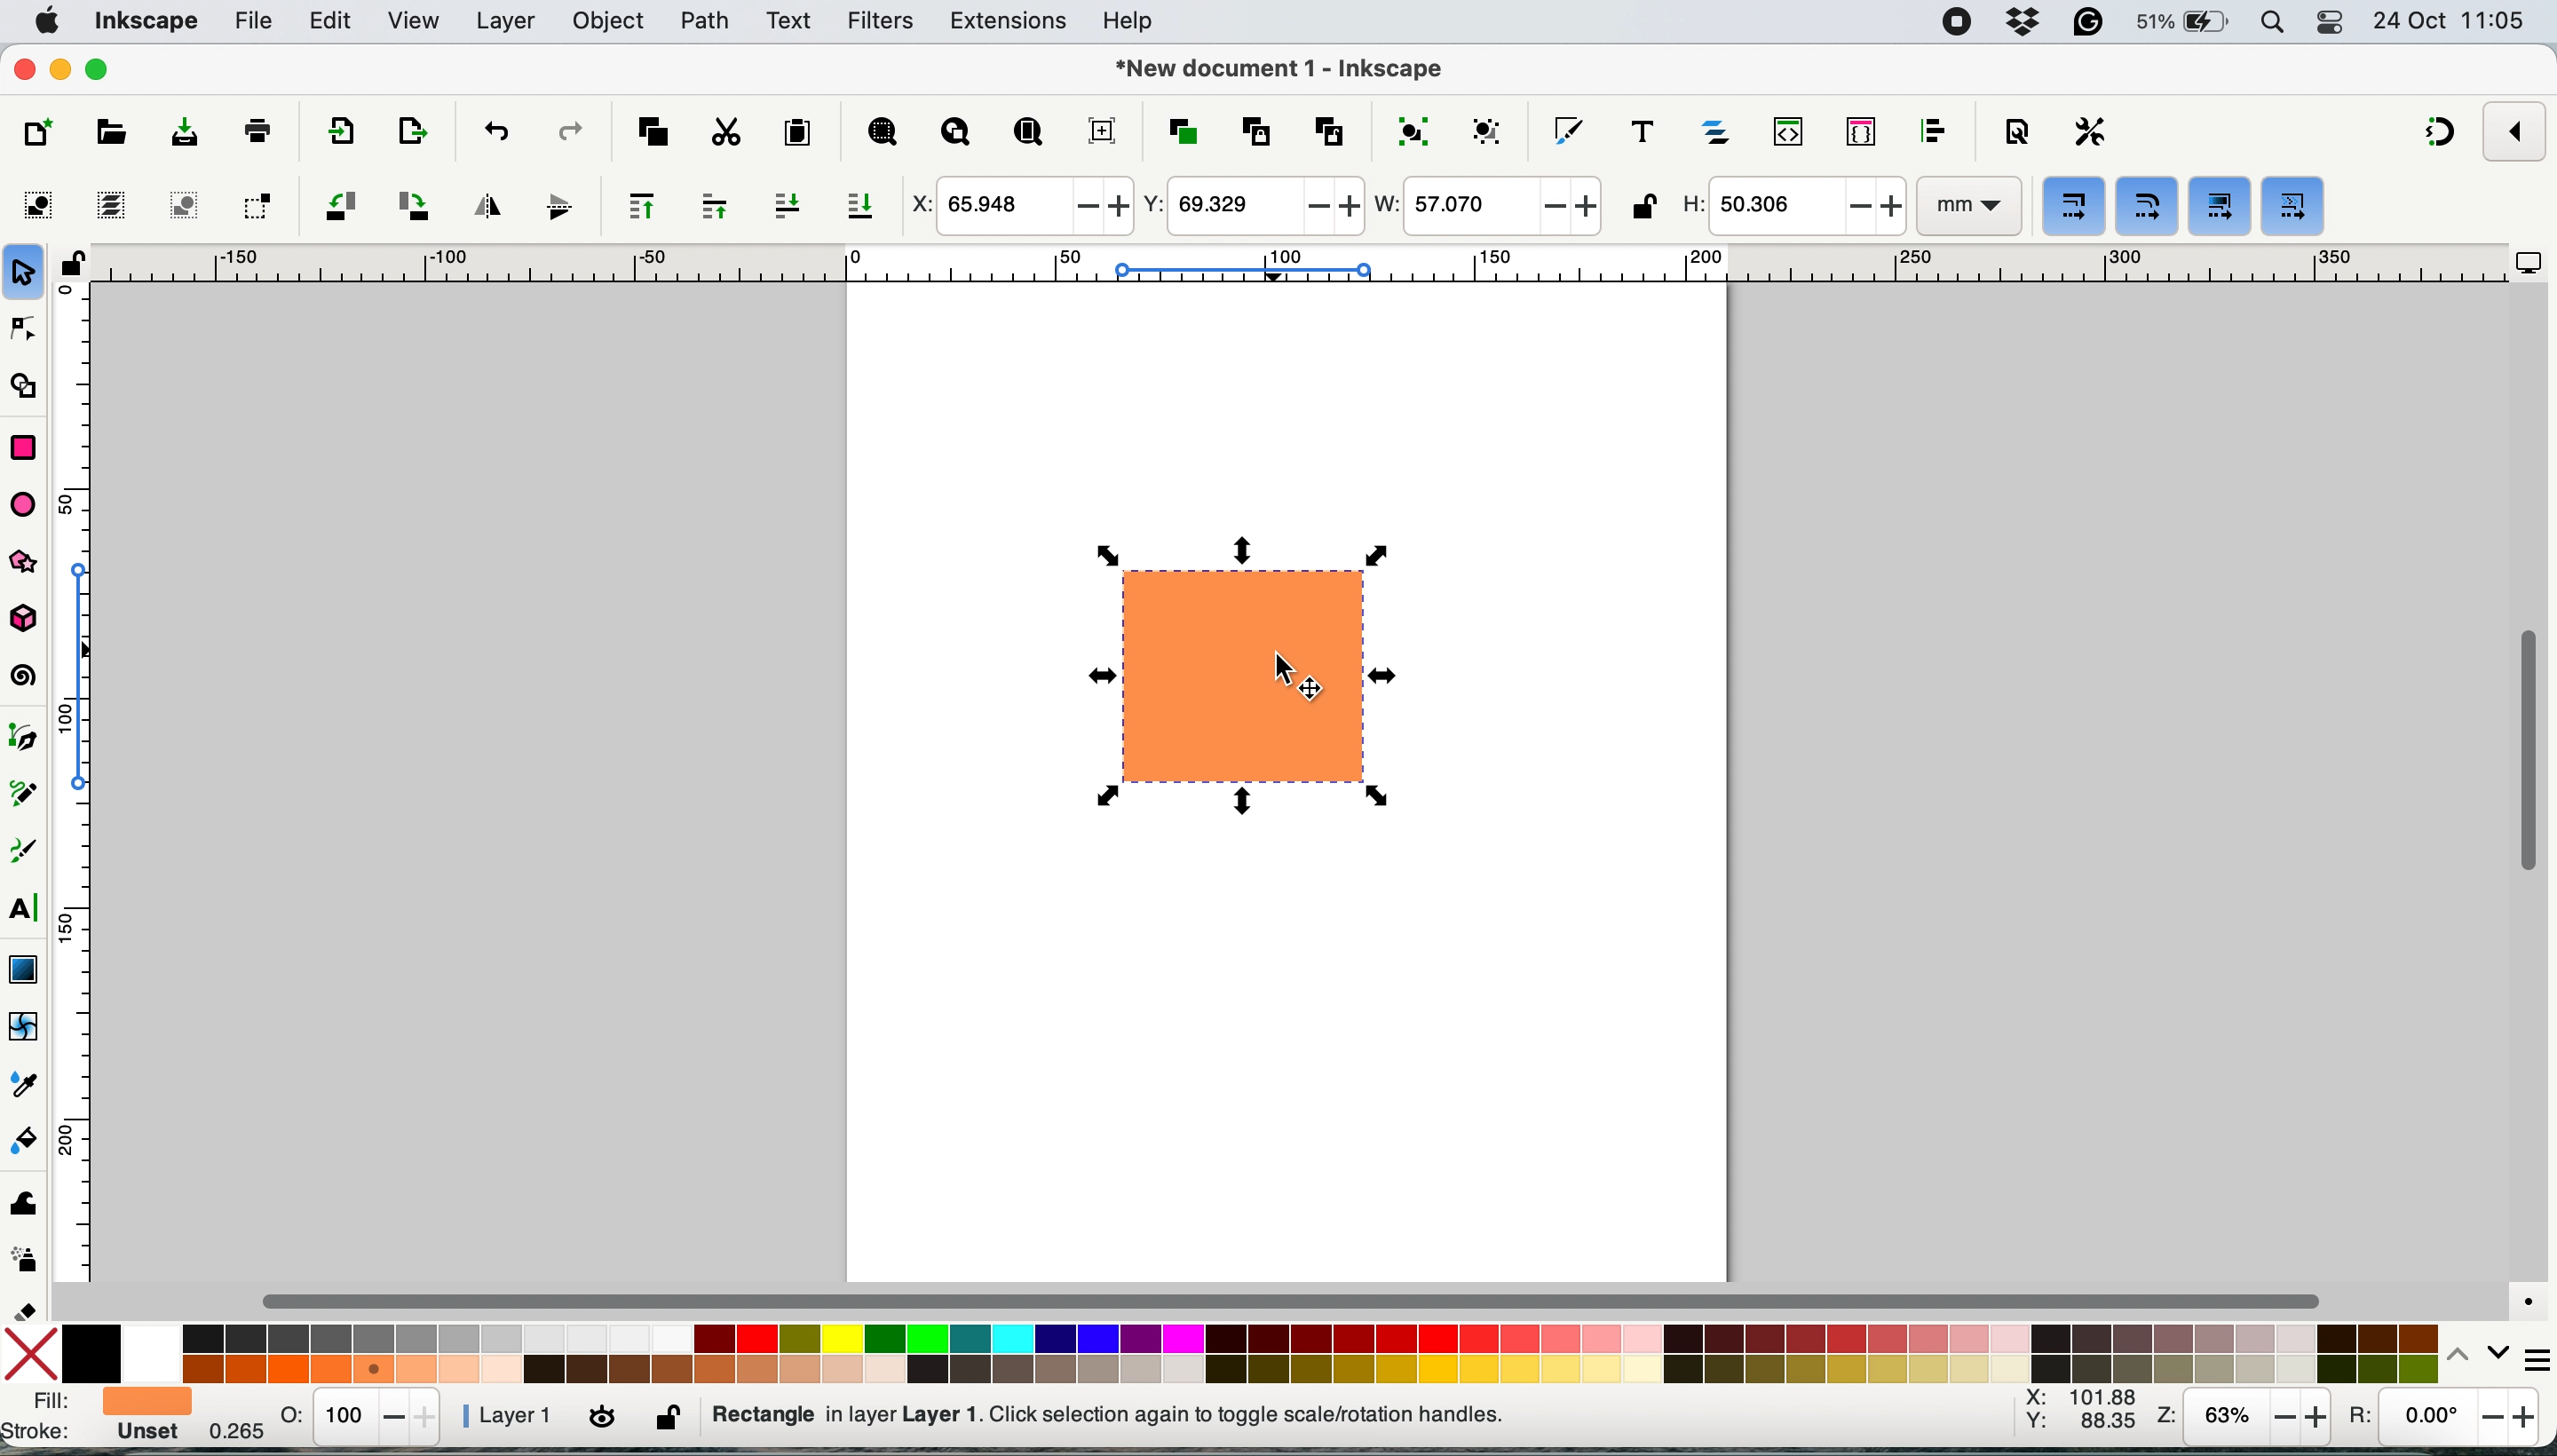 This screenshot has width=2557, height=1456. Describe the element at coordinates (653, 129) in the screenshot. I see `copy` at that location.